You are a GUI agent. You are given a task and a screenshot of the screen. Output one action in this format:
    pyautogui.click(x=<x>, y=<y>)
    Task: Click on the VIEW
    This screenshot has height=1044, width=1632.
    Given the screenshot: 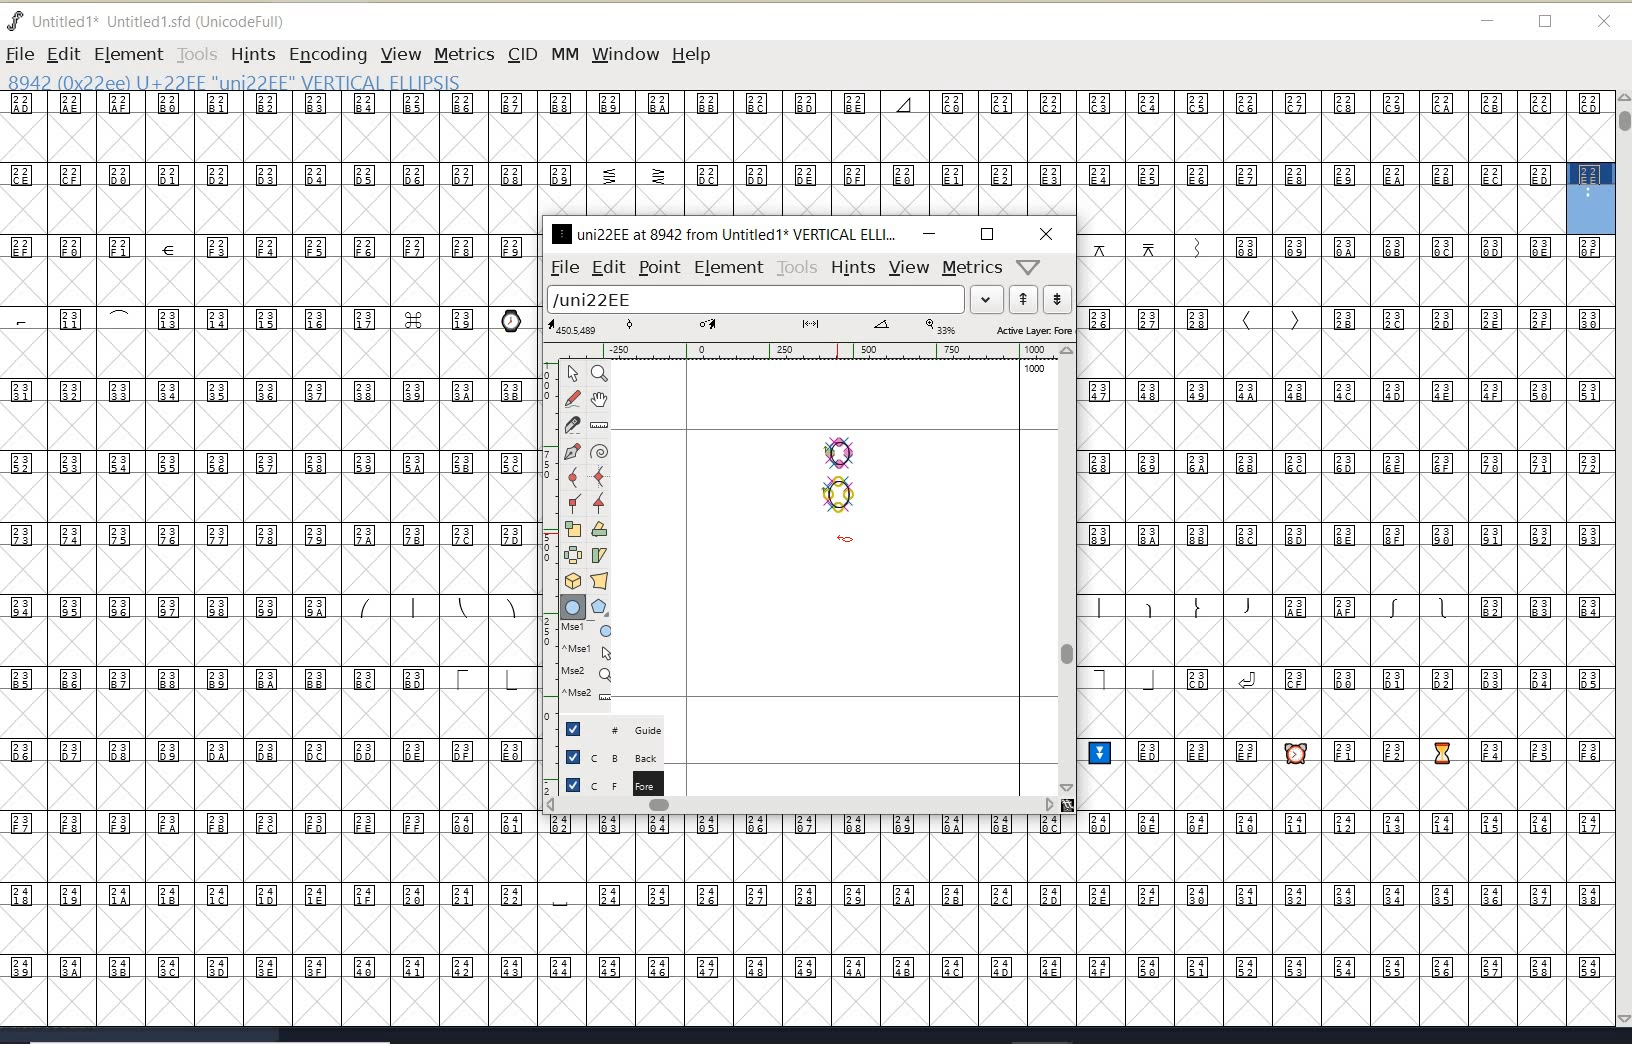 What is the action you would take?
    pyautogui.click(x=398, y=54)
    